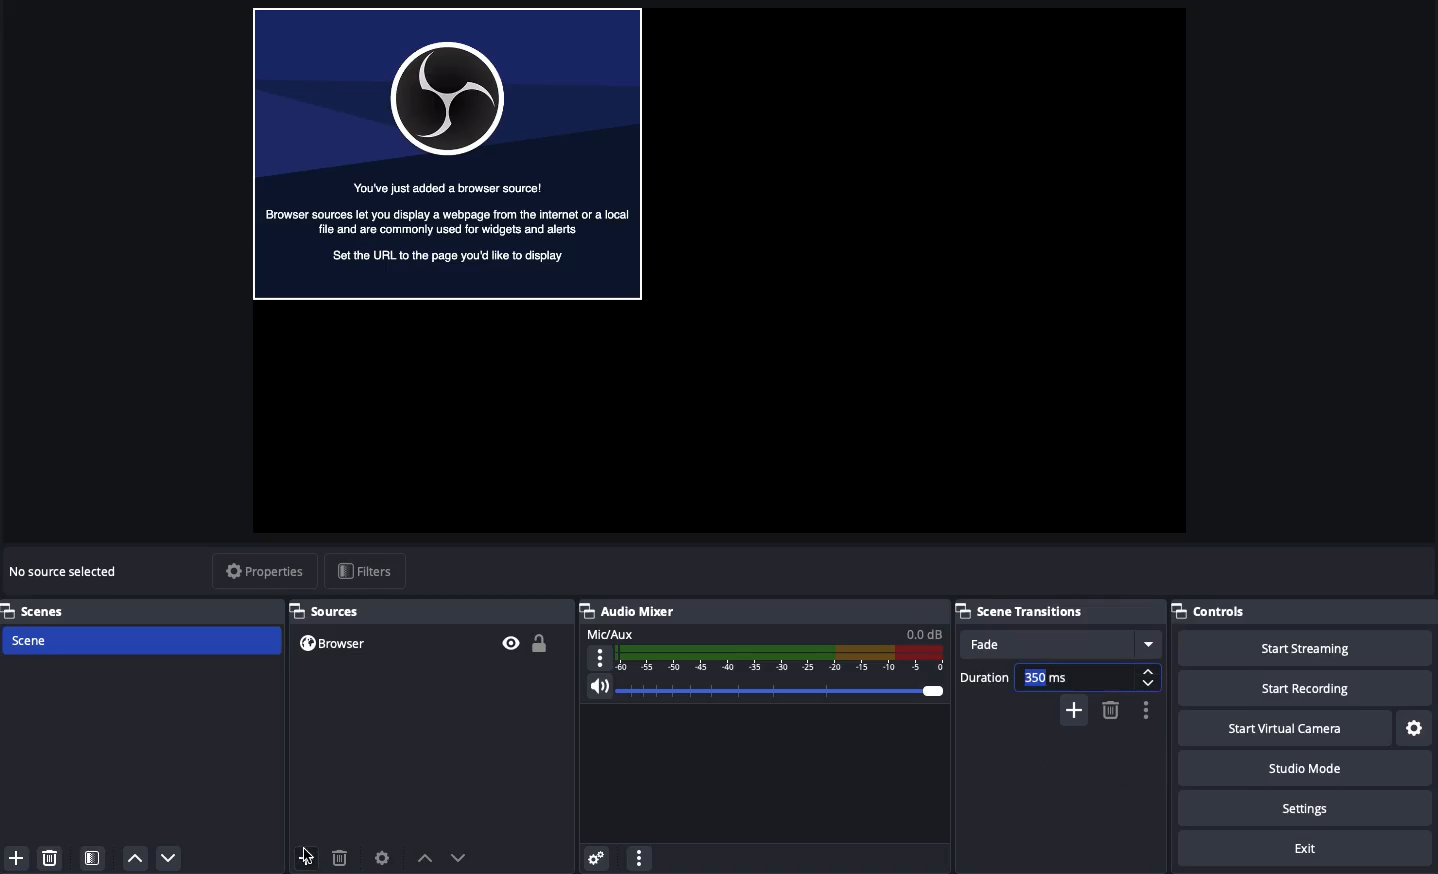  I want to click on Move up, so click(424, 858).